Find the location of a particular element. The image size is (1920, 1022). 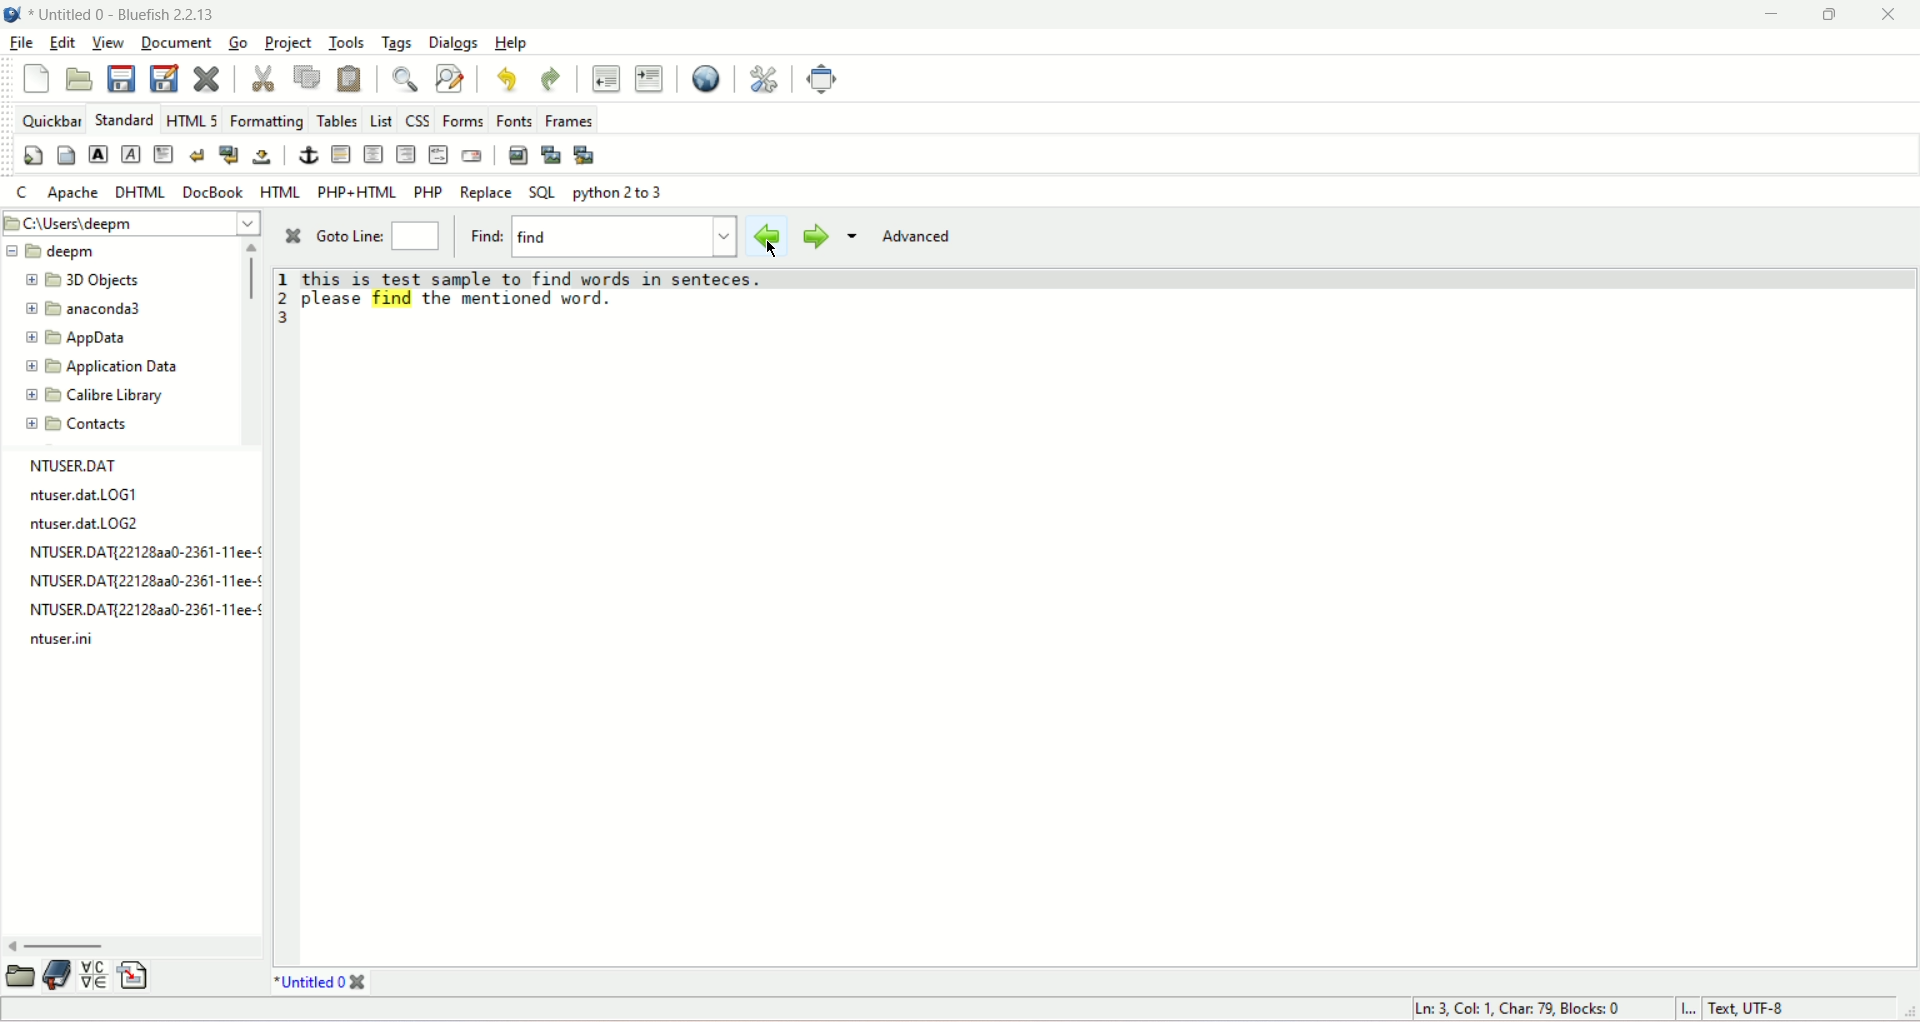

show find bar is located at coordinates (405, 77).